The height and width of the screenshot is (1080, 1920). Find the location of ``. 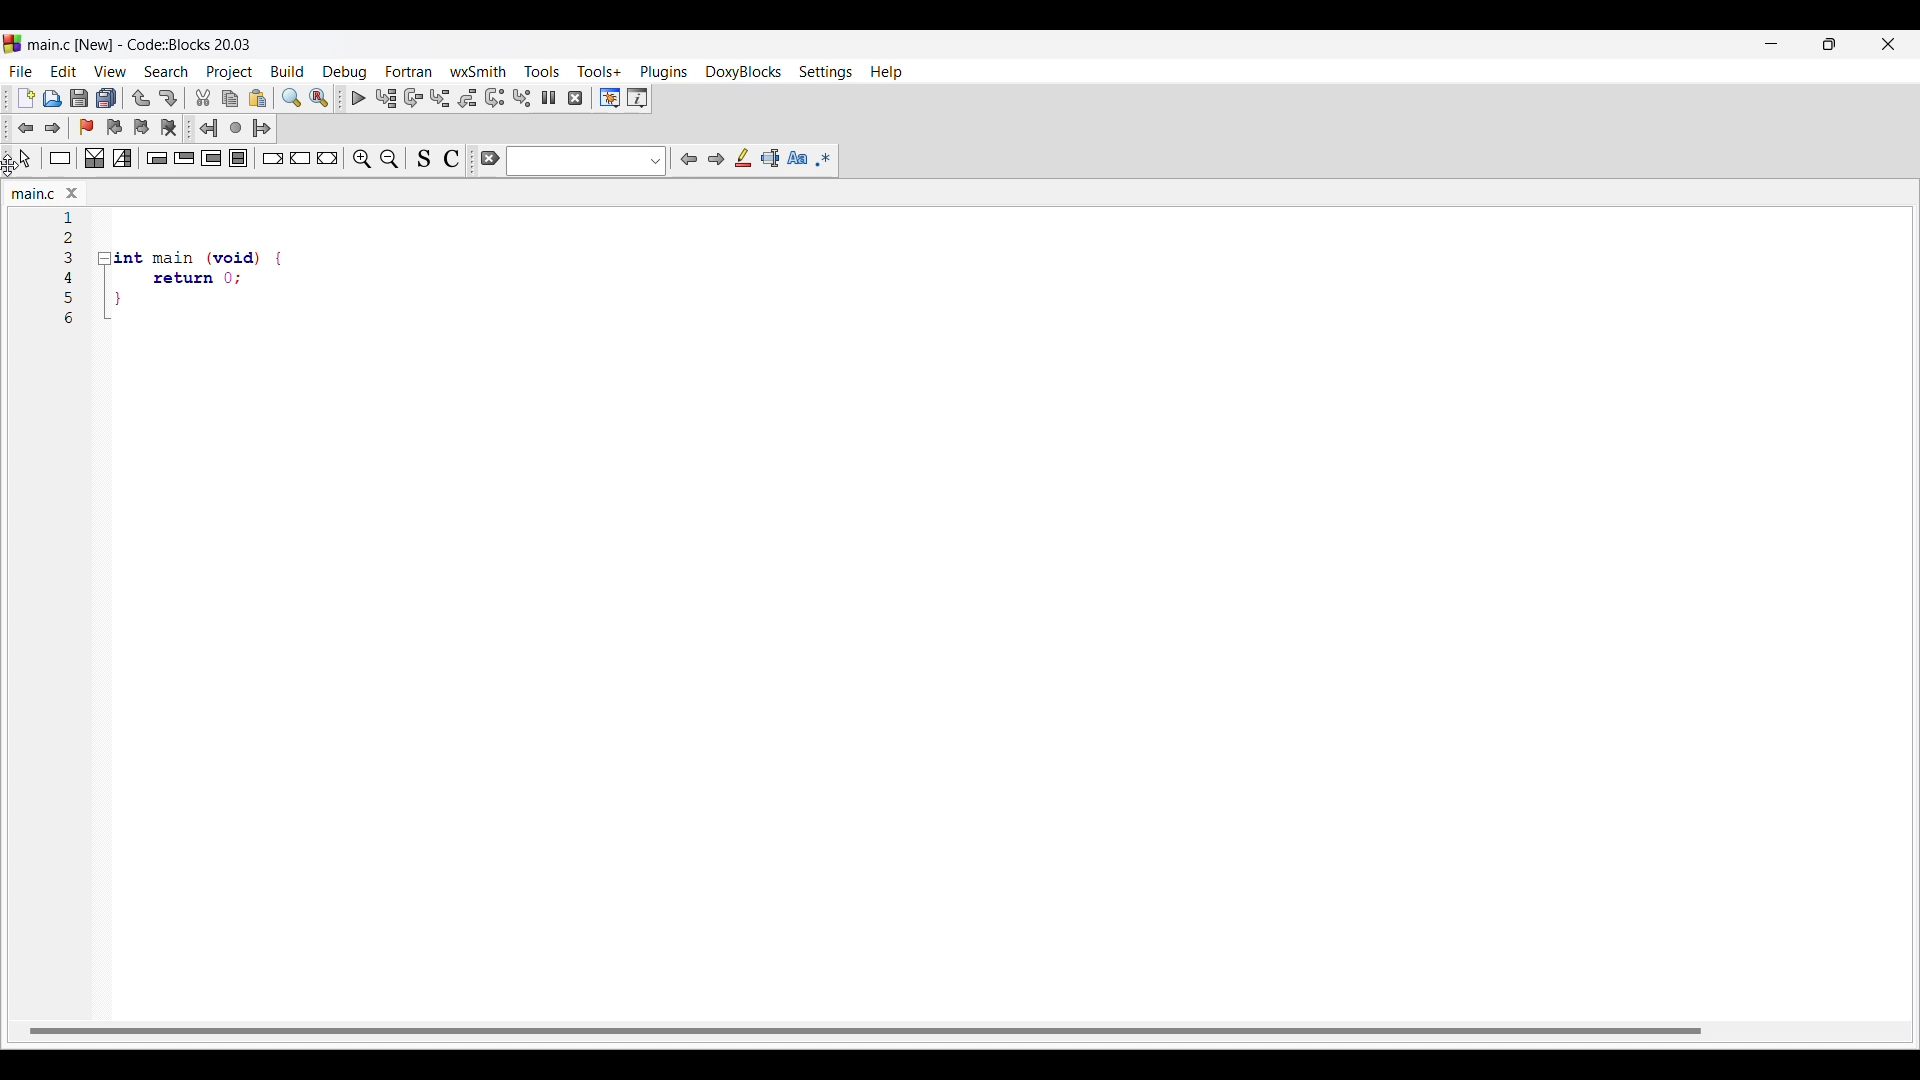

 is located at coordinates (182, 278).